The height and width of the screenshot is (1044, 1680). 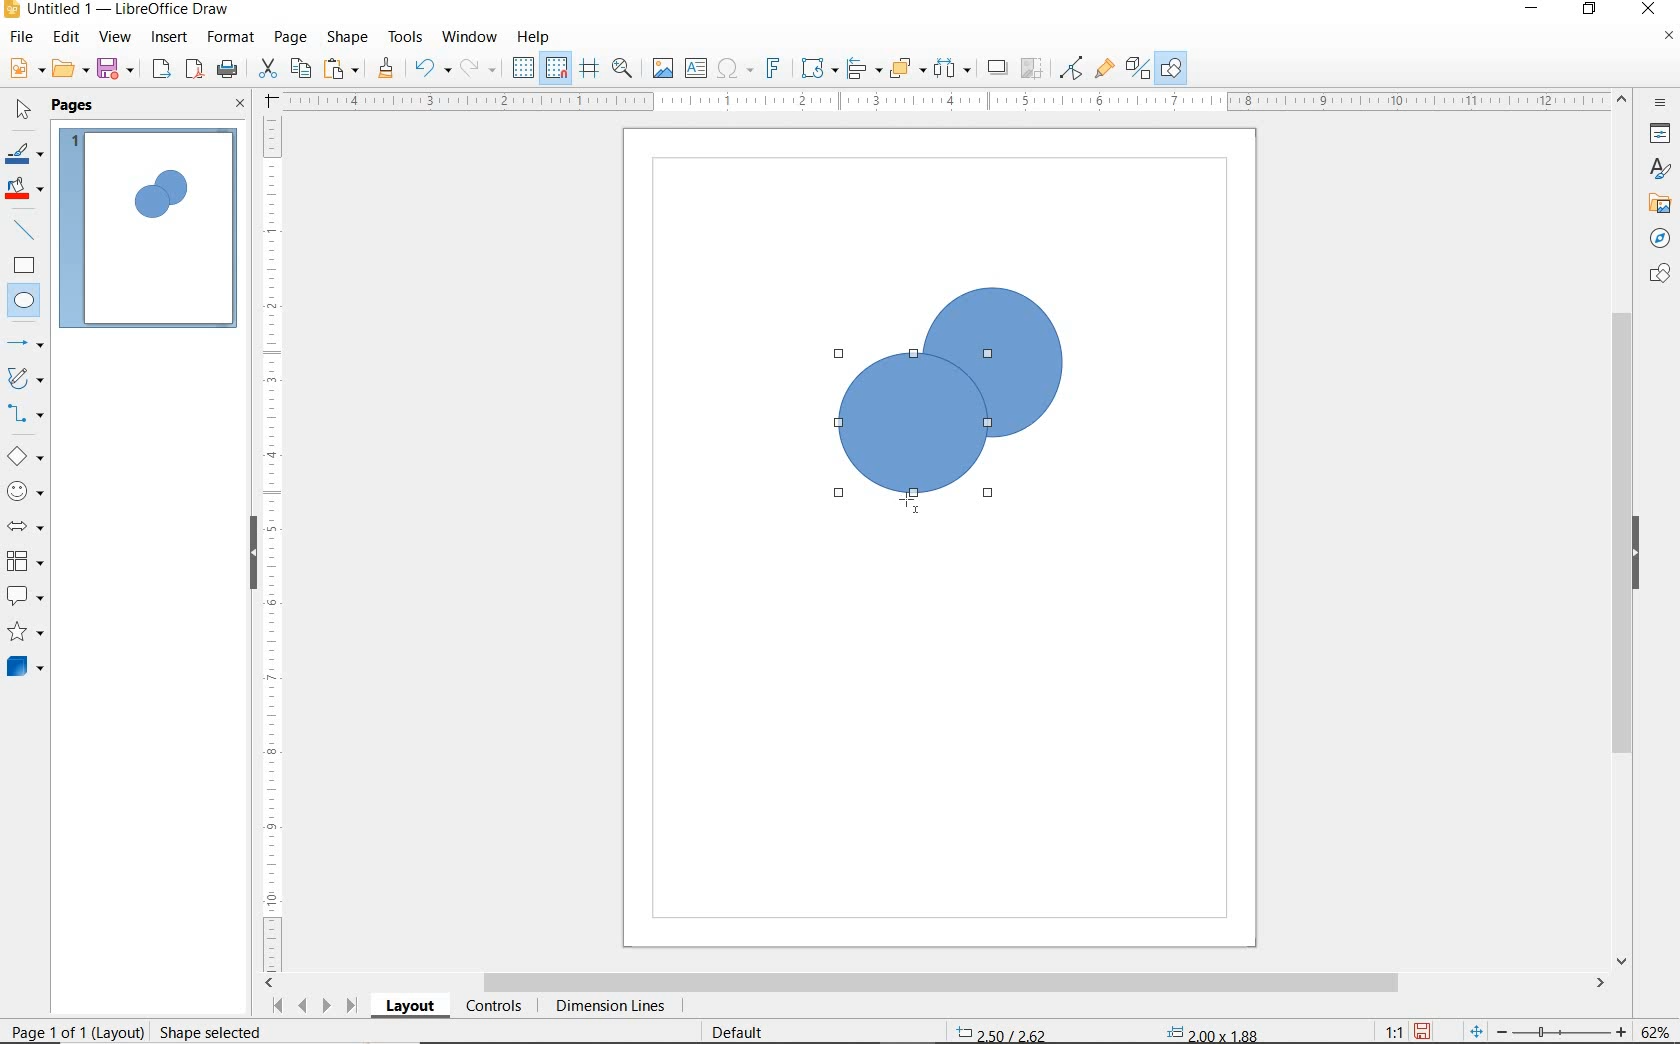 I want to click on ELLIPSE TOO AT DRAG, so click(x=1060, y=291).